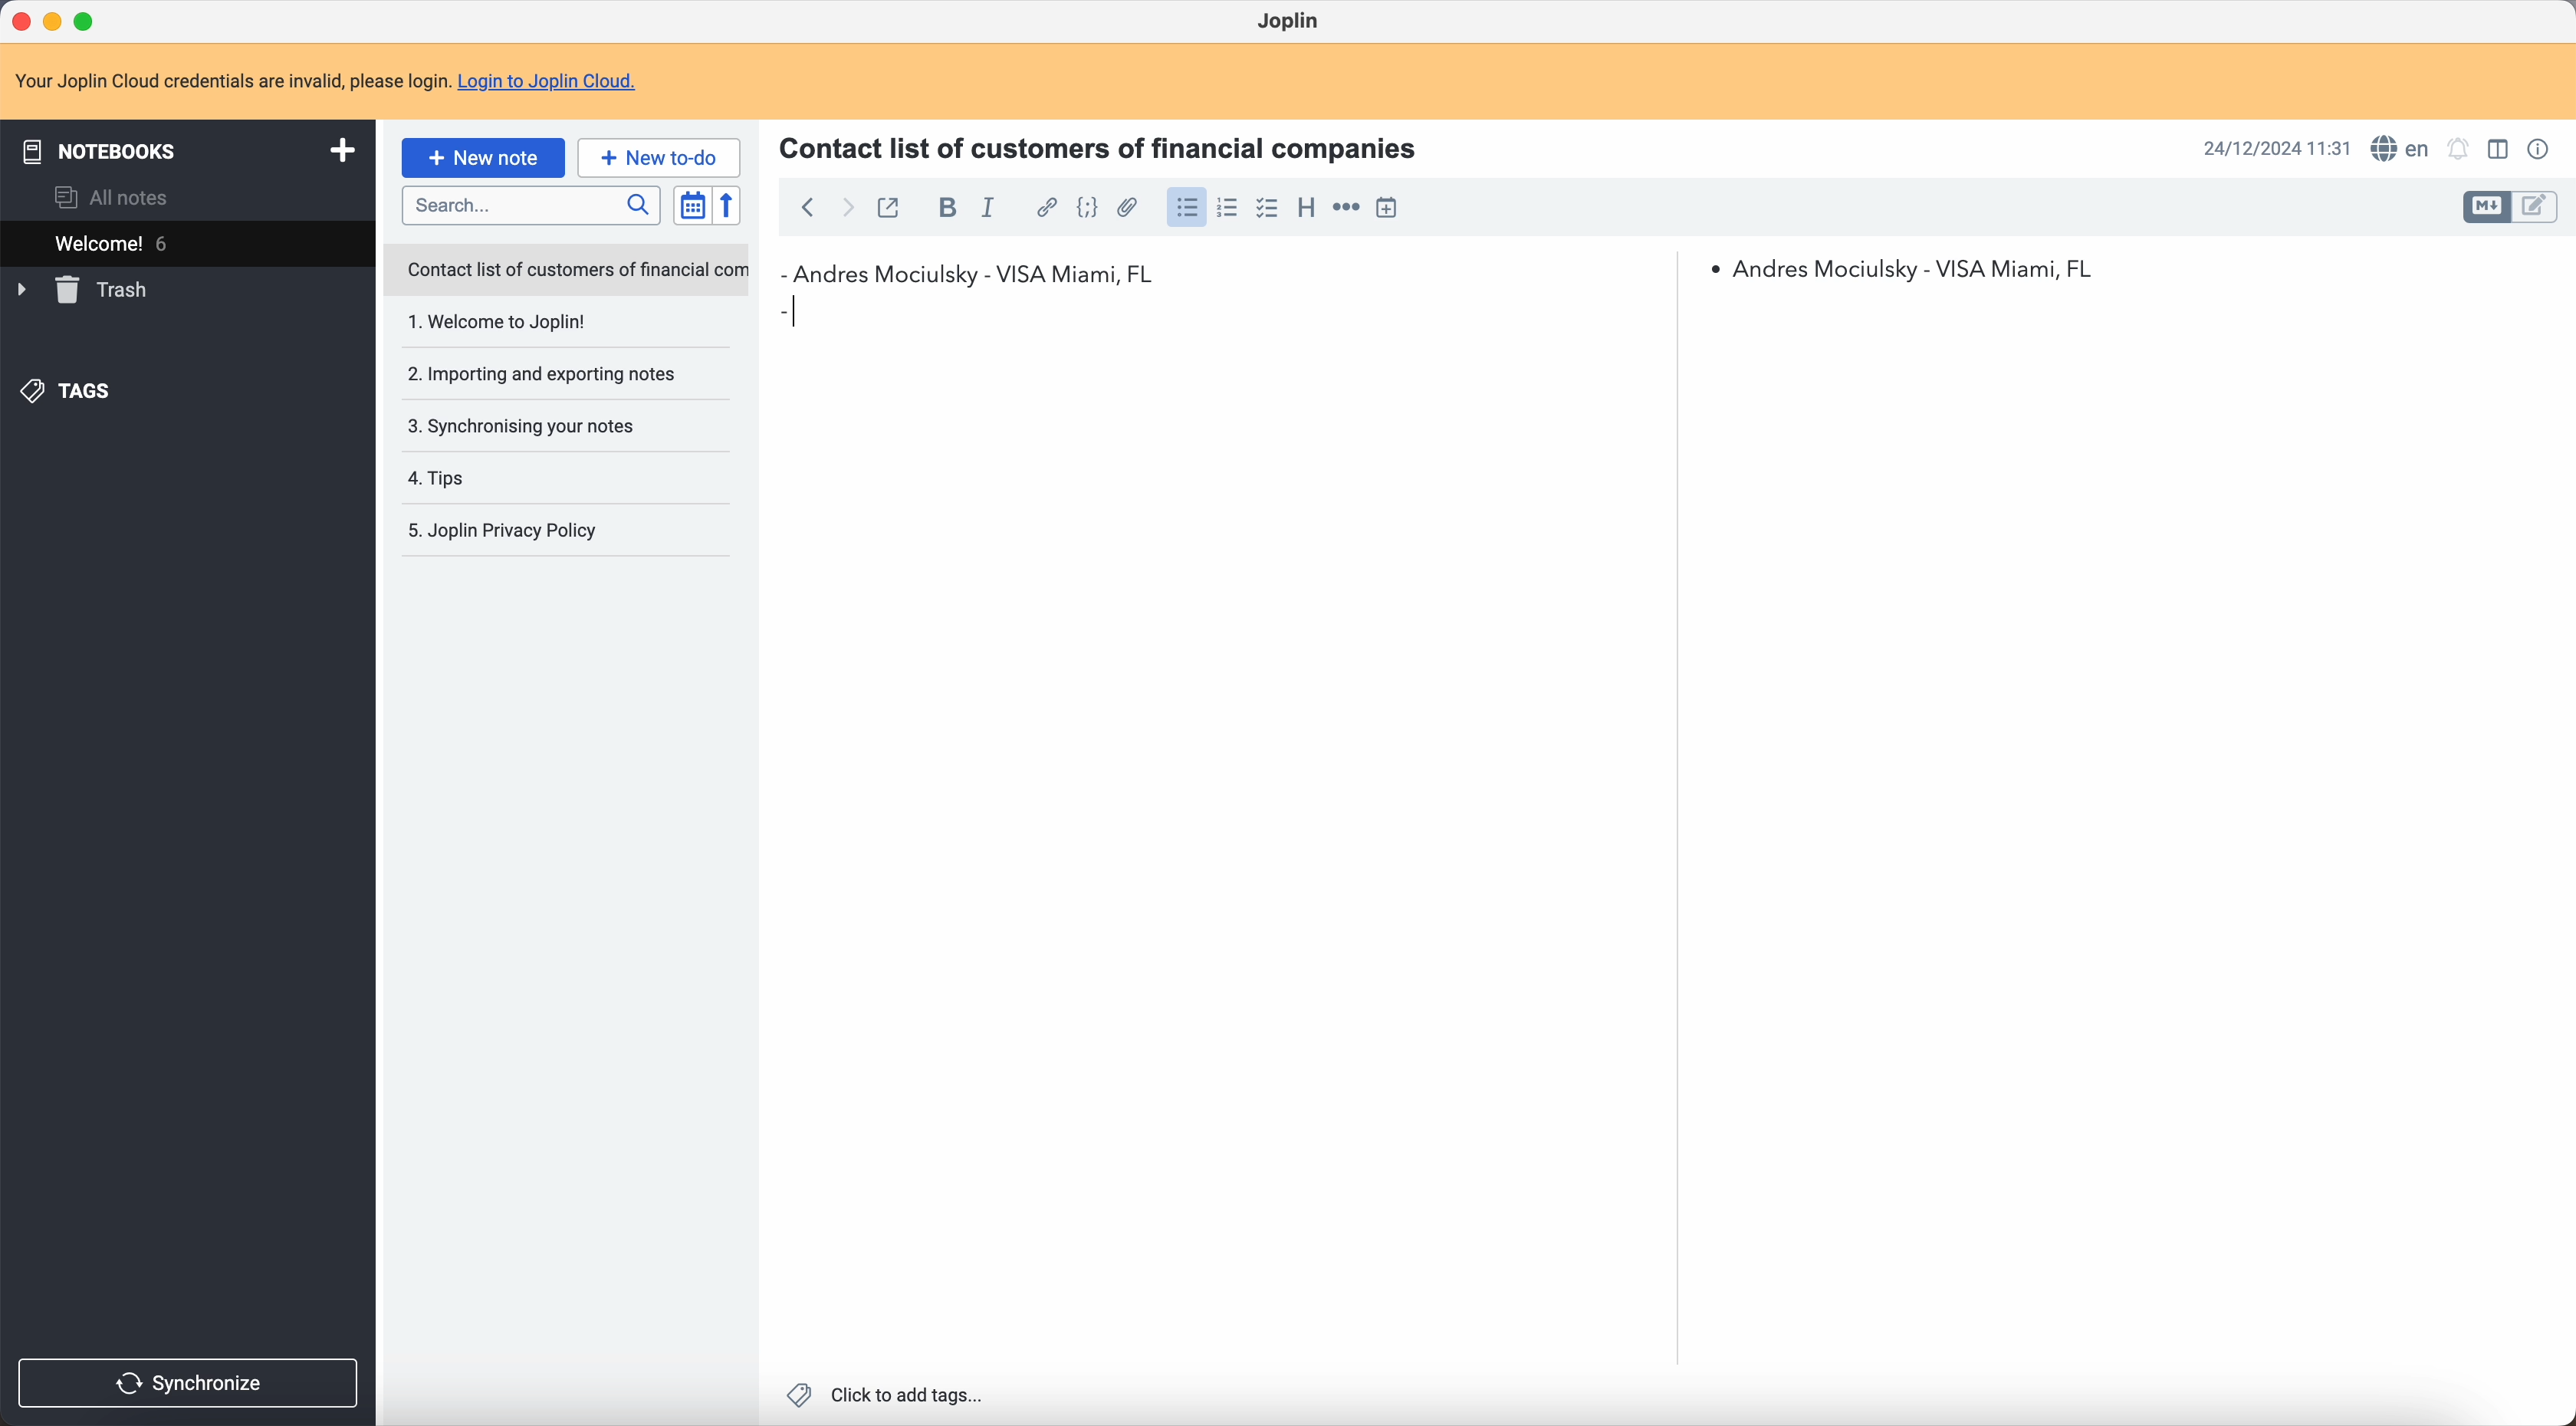 This screenshot has width=2576, height=1426. Describe the element at coordinates (1230, 207) in the screenshot. I see `numbered list` at that location.